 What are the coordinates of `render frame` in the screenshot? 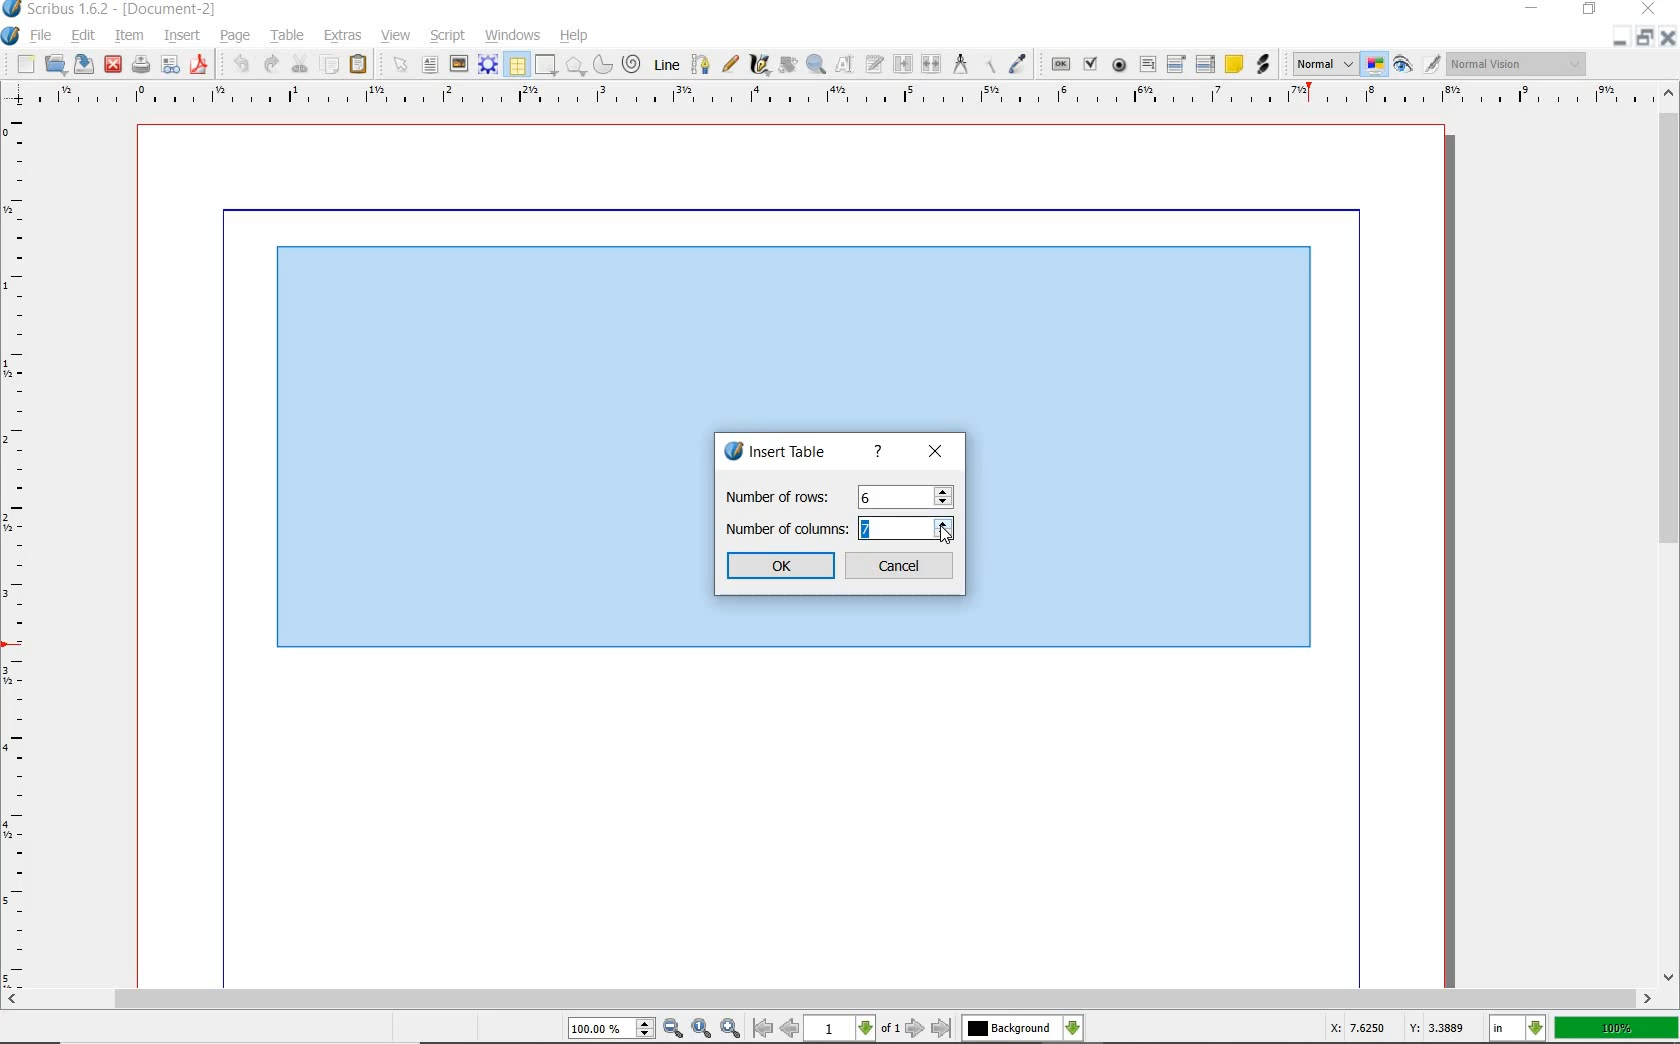 It's located at (488, 66).